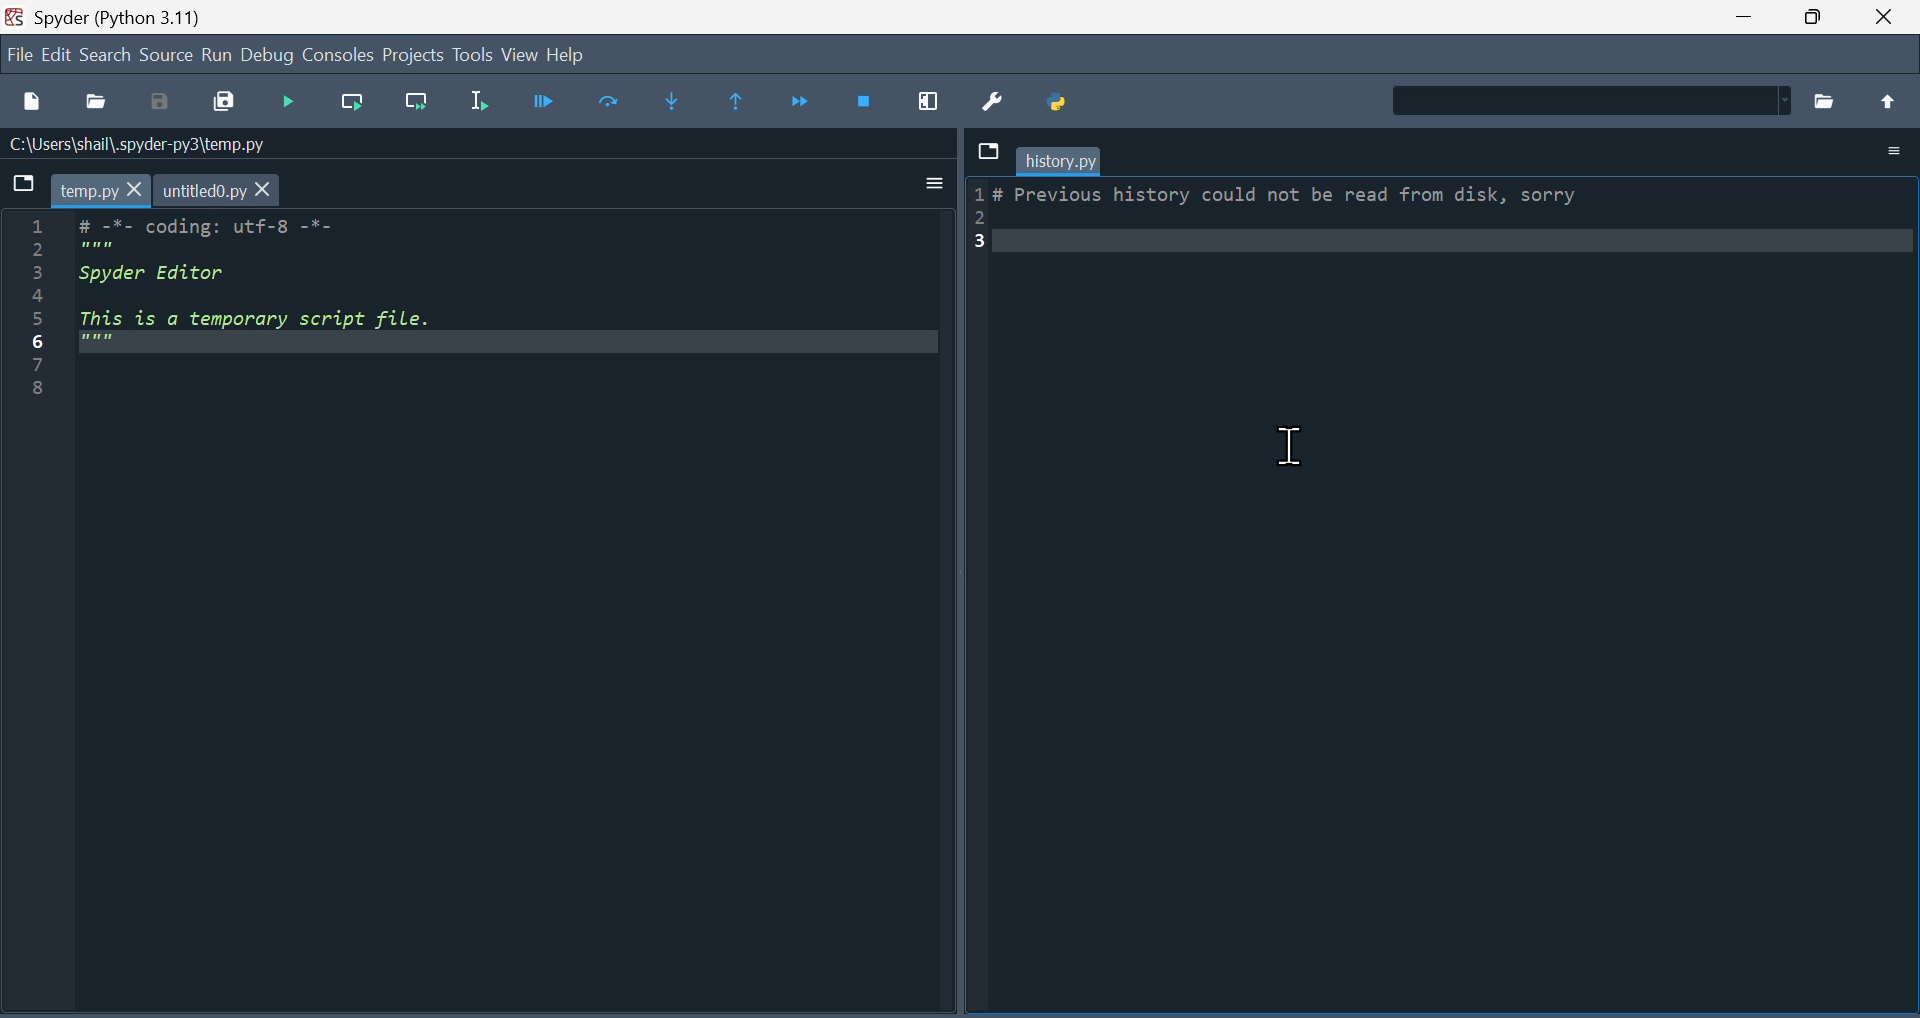 This screenshot has height=1018, width=1920. I want to click on Tools, so click(473, 53).